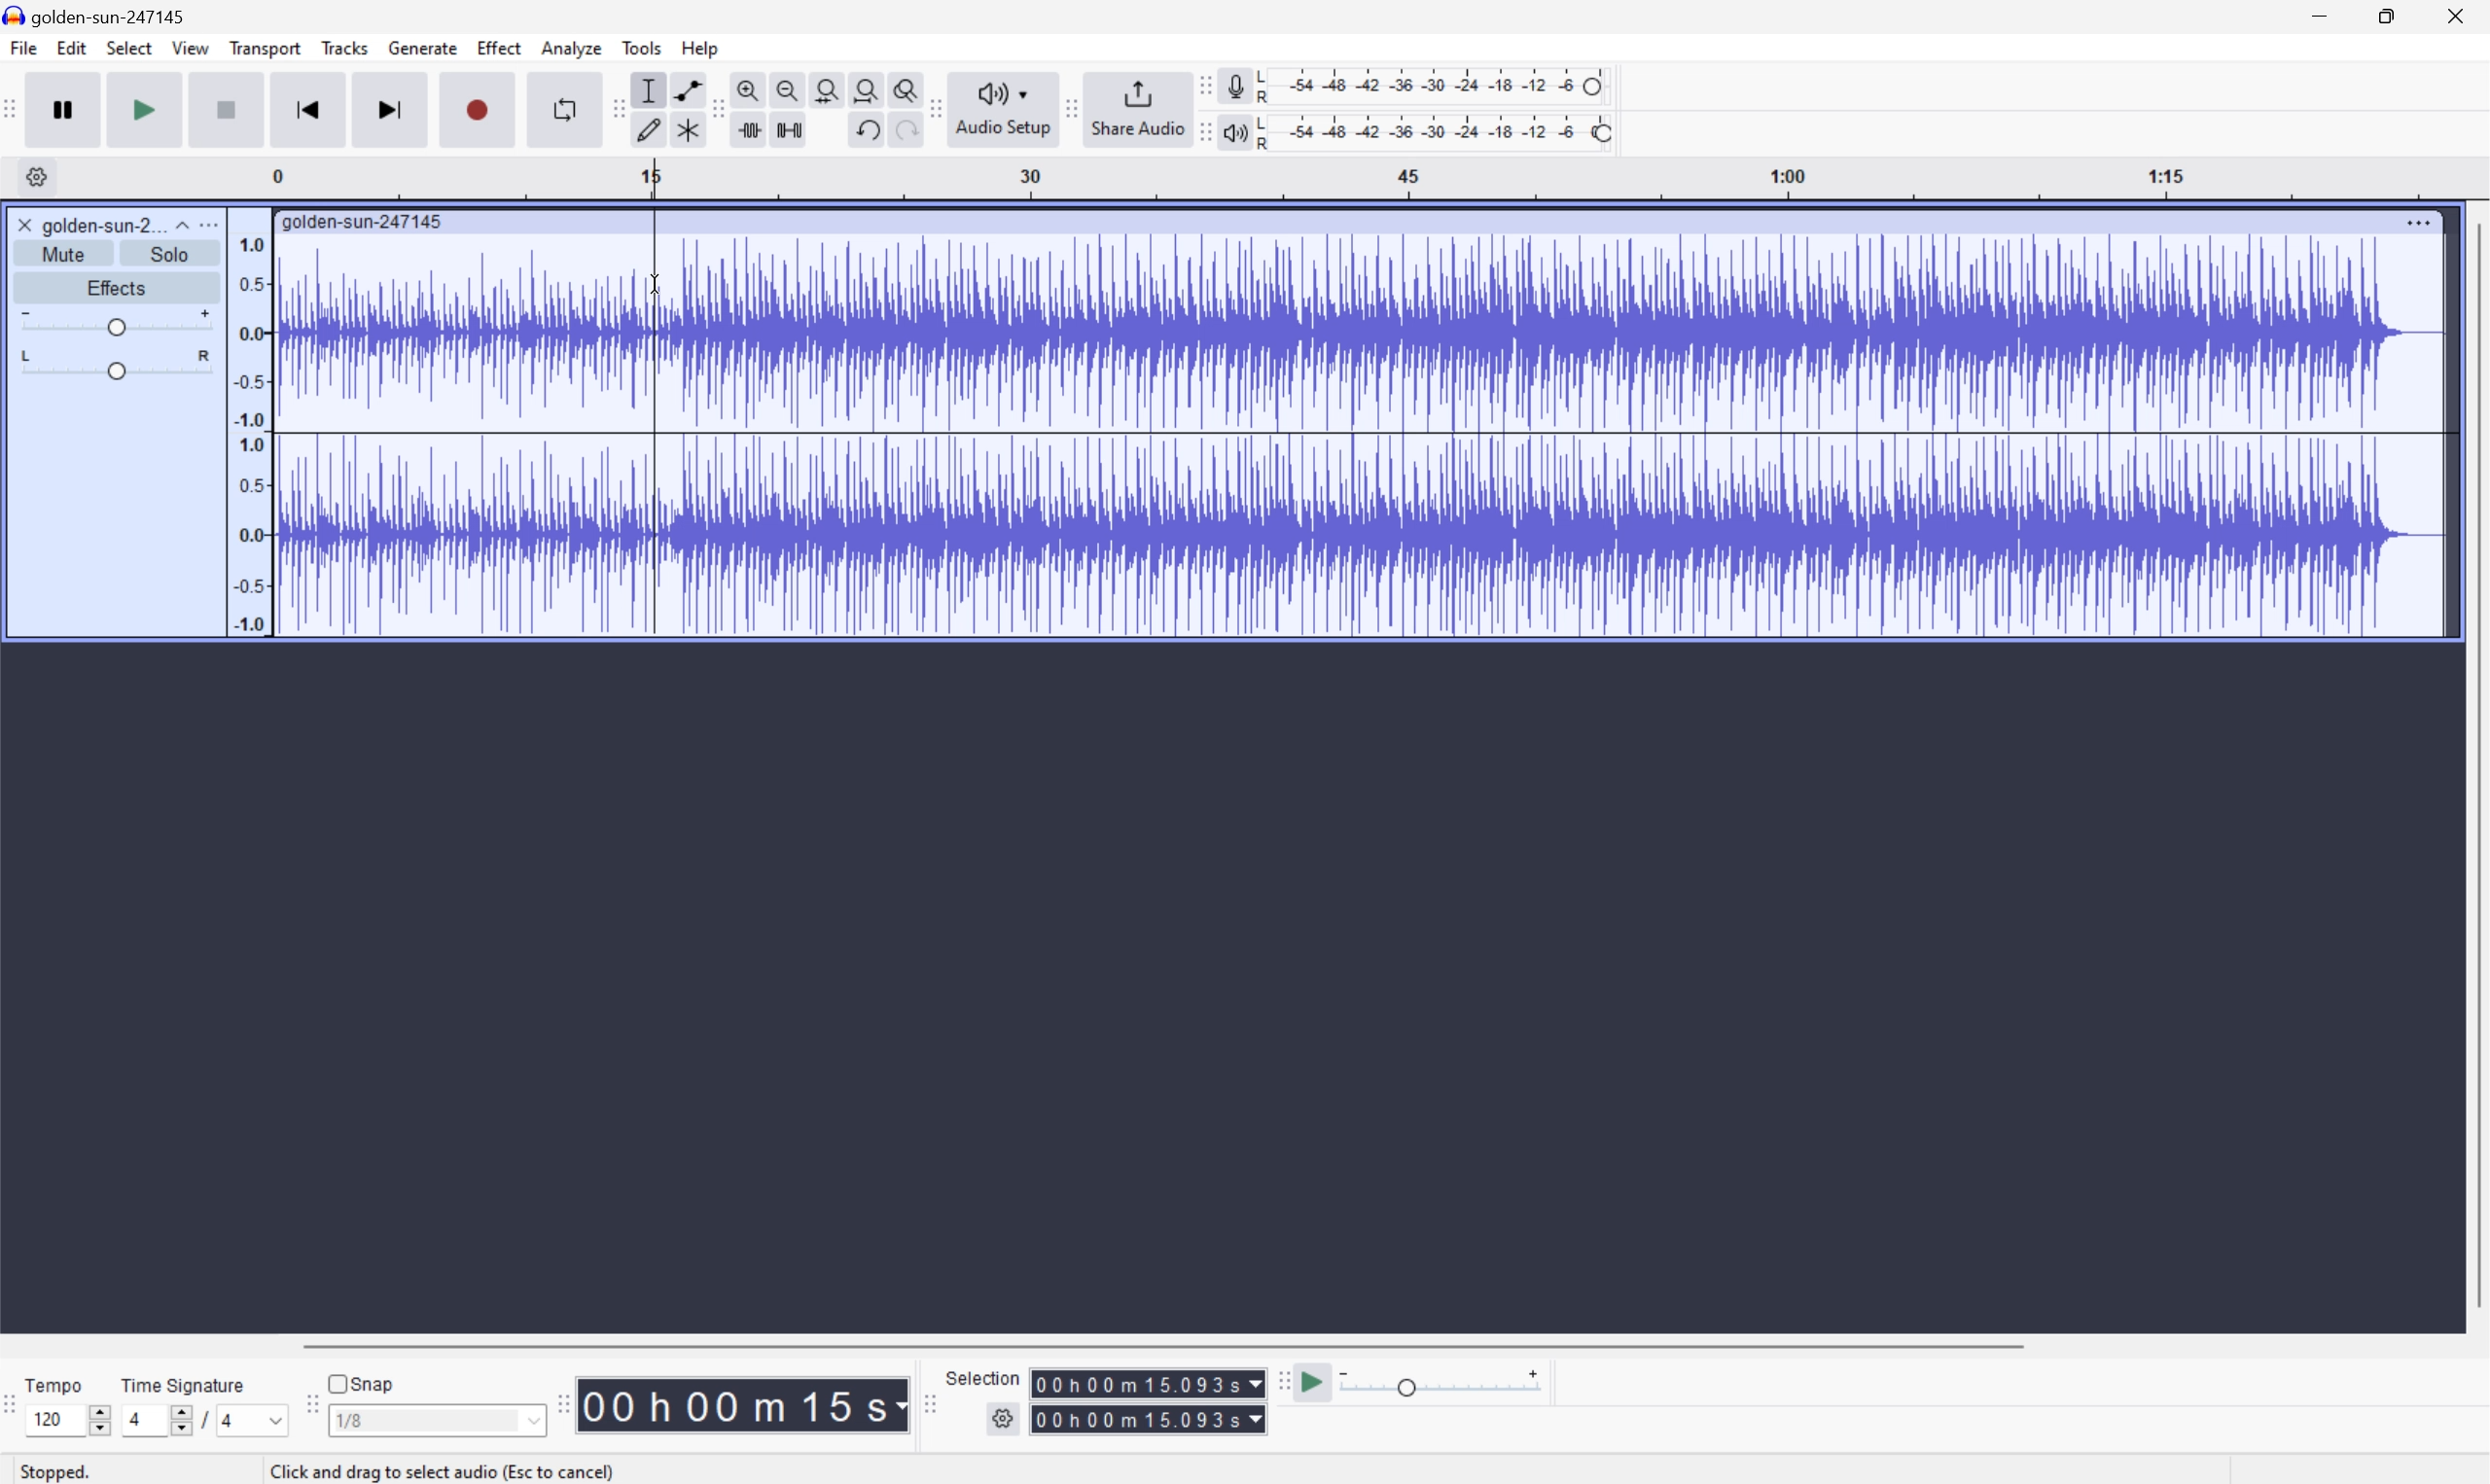  I want to click on Audacity recording meter toolbar, so click(1203, 85).